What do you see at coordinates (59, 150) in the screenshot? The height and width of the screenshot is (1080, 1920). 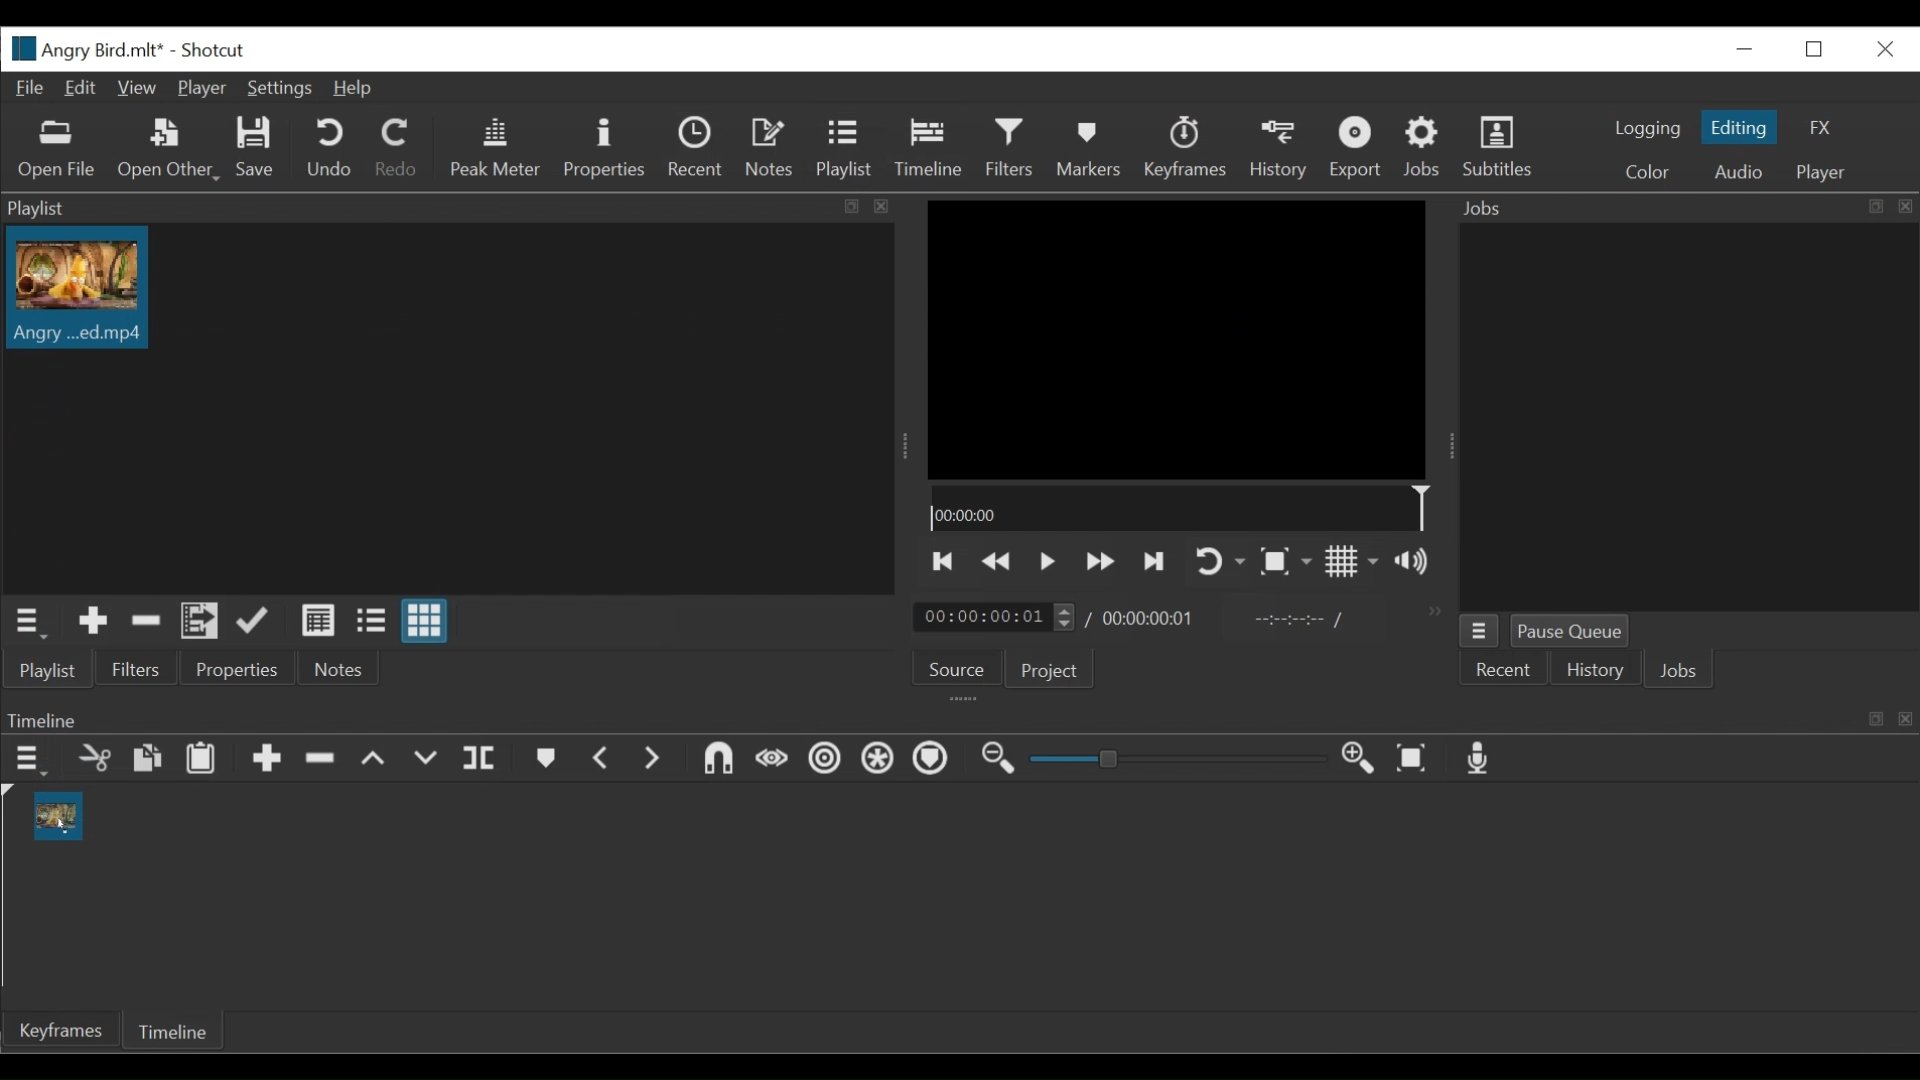 I see `Open Other File` at bounding box center [59, 150].